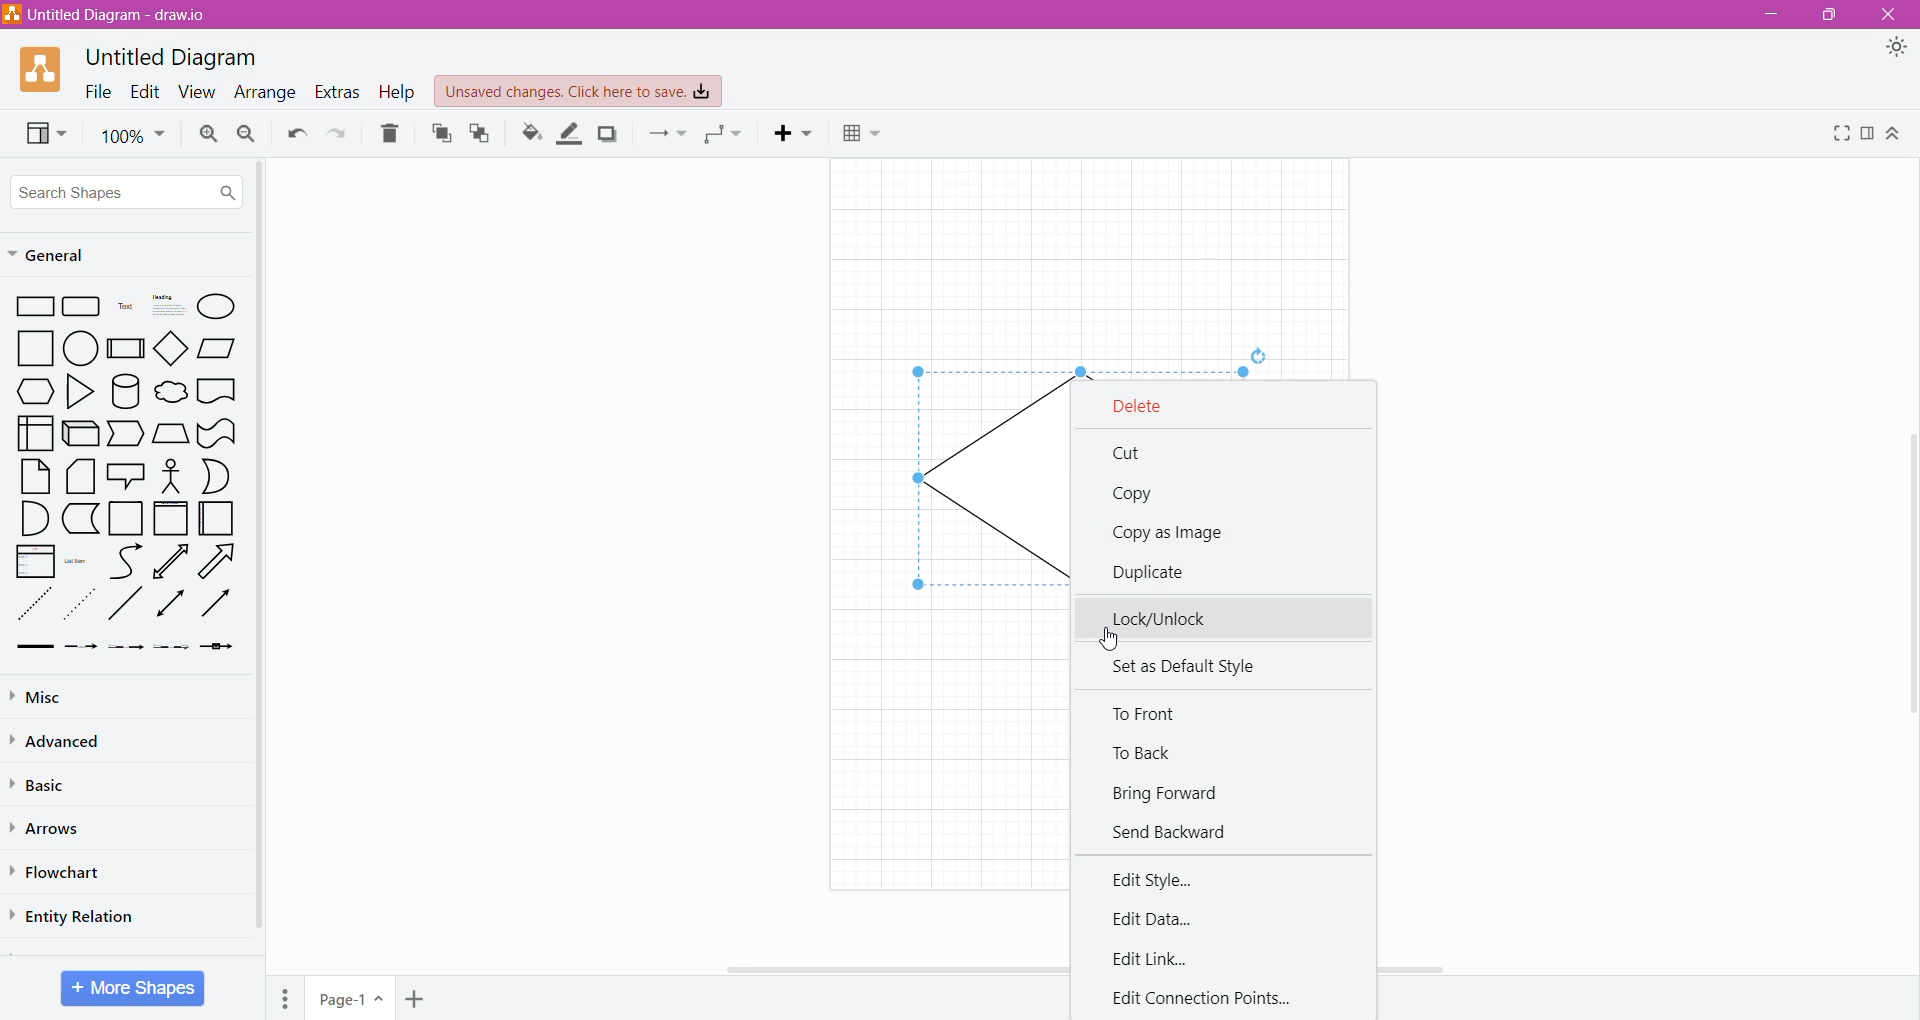 Image resolution: width=1920 pixels, height=1020 pixels. What do you see at coordinates (1153, 407) in the screenshot?
I see `Delete` at bounding box center [1153, 407].